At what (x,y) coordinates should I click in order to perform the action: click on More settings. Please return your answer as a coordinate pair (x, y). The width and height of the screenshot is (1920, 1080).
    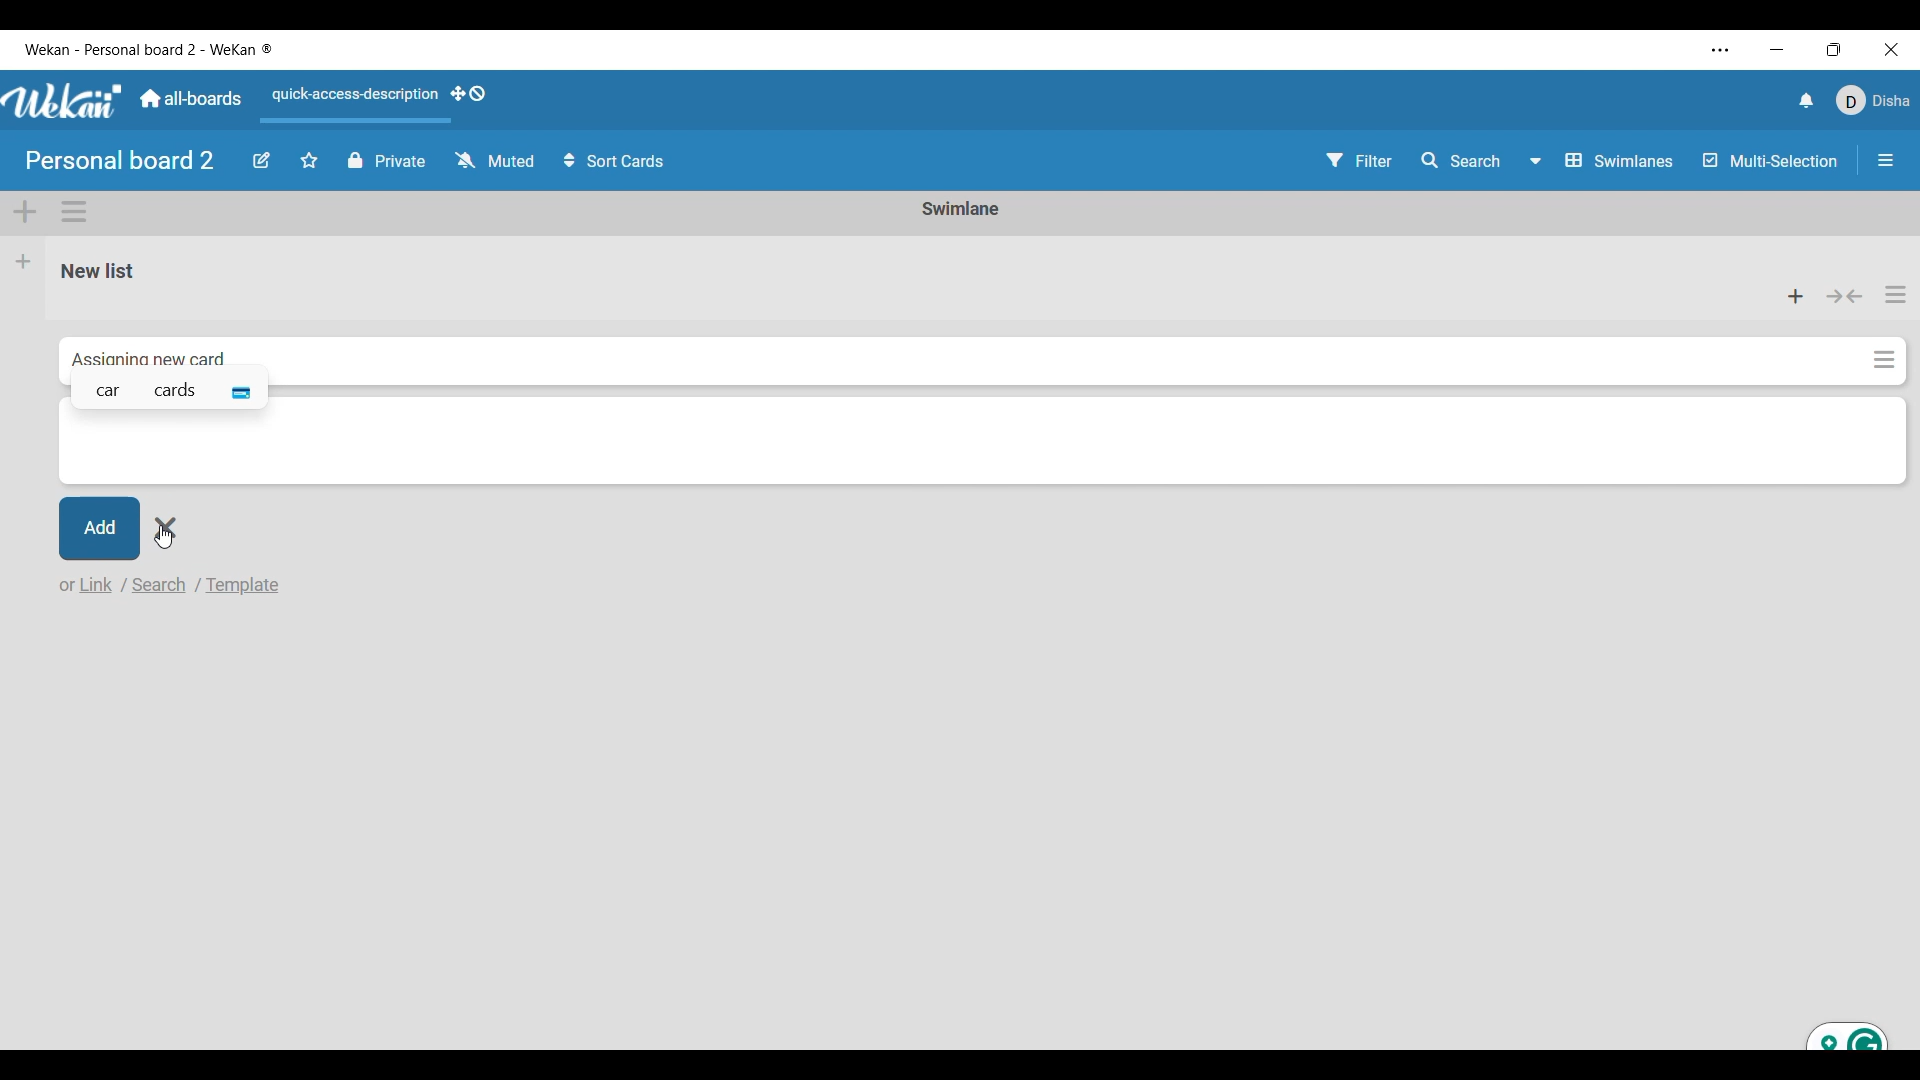
    Looking at the image, I should click on (1721, 50).